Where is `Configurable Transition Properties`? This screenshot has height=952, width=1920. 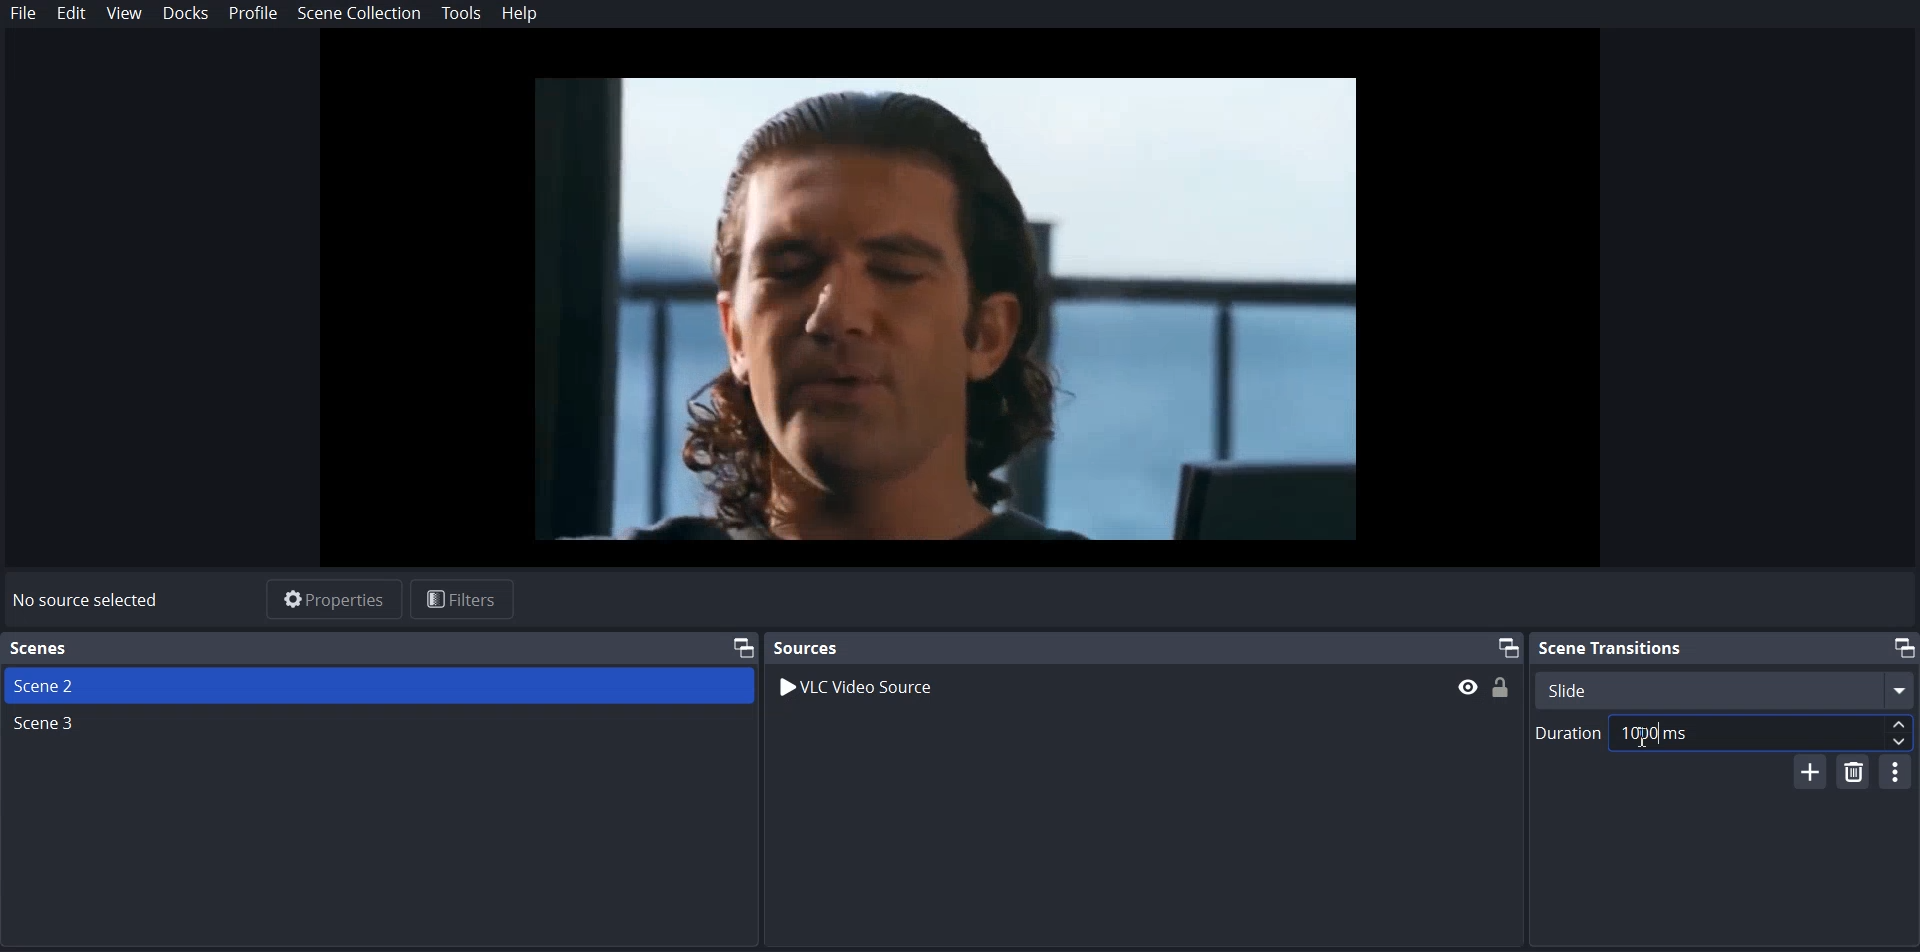
Configurable Transition Properties is located at coordinates (1896, 771).